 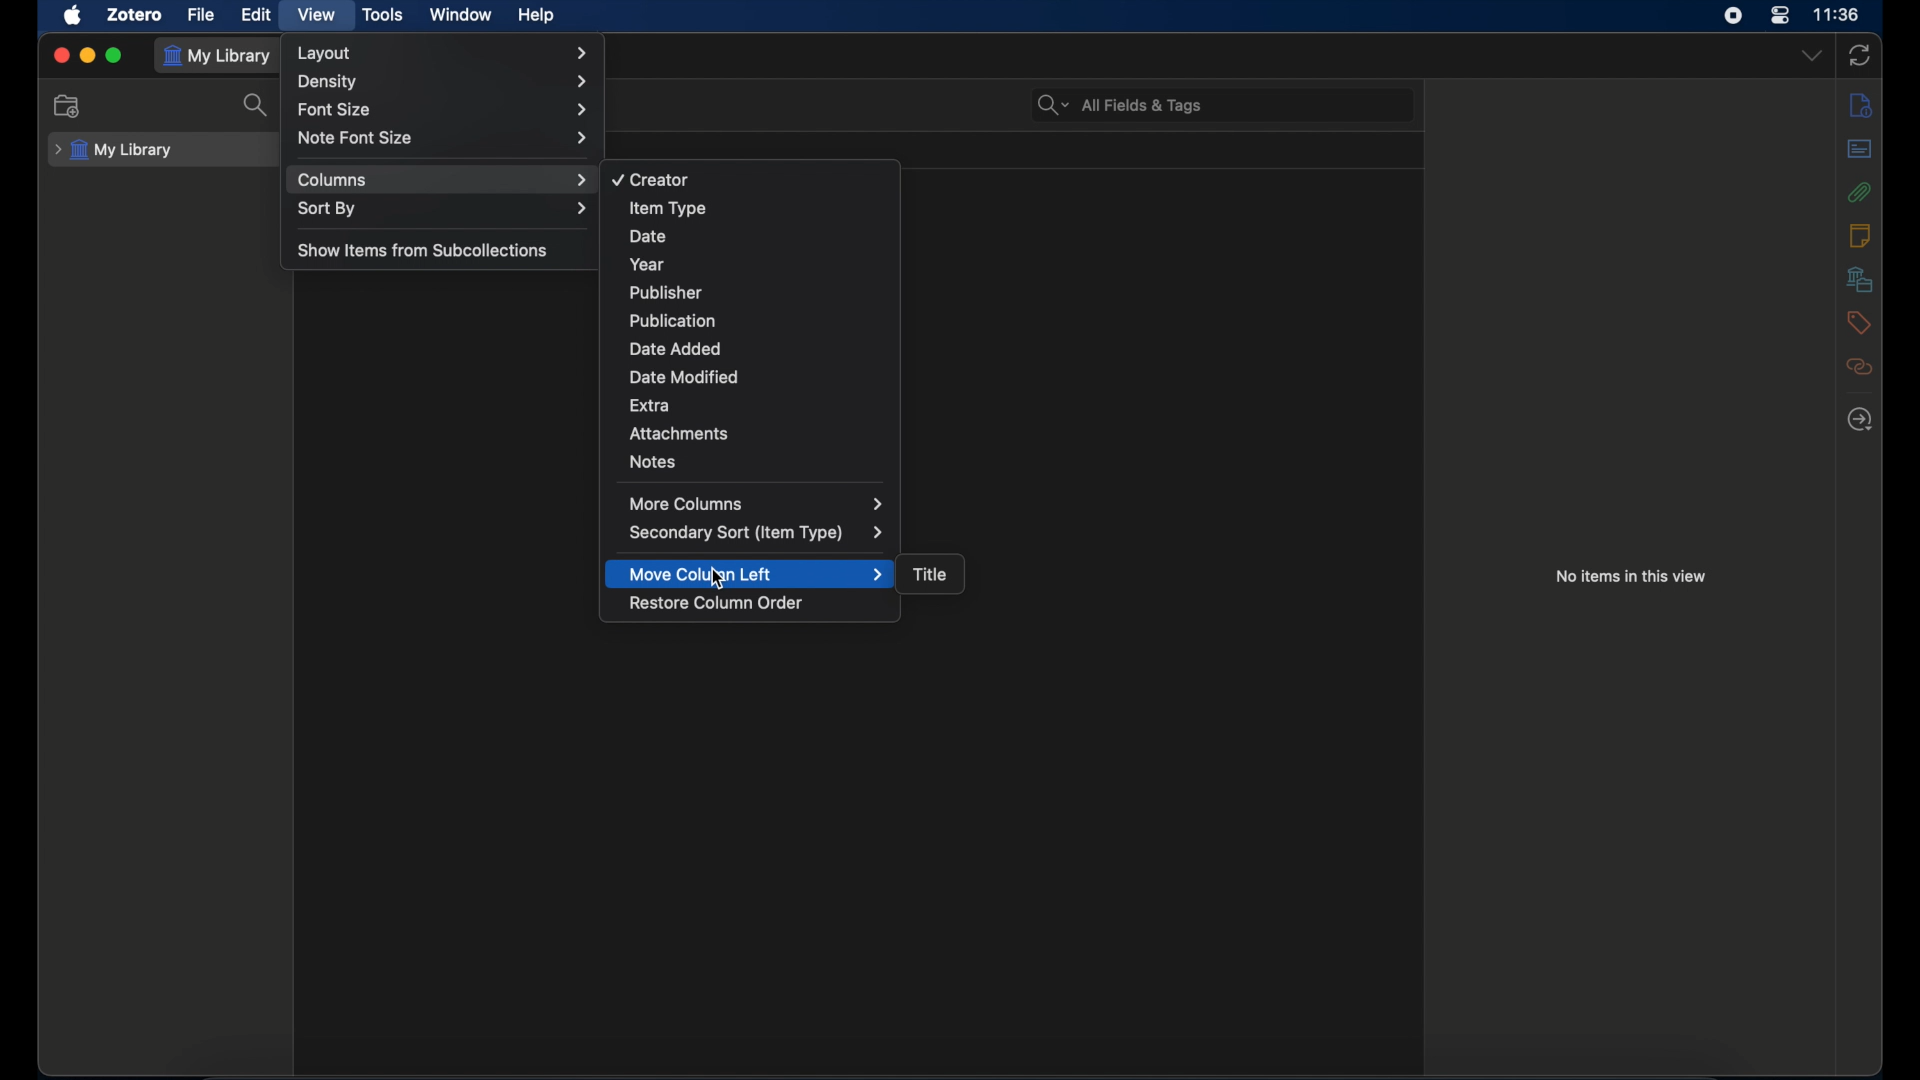 I want to click on my library, so click(x=114, y=151).